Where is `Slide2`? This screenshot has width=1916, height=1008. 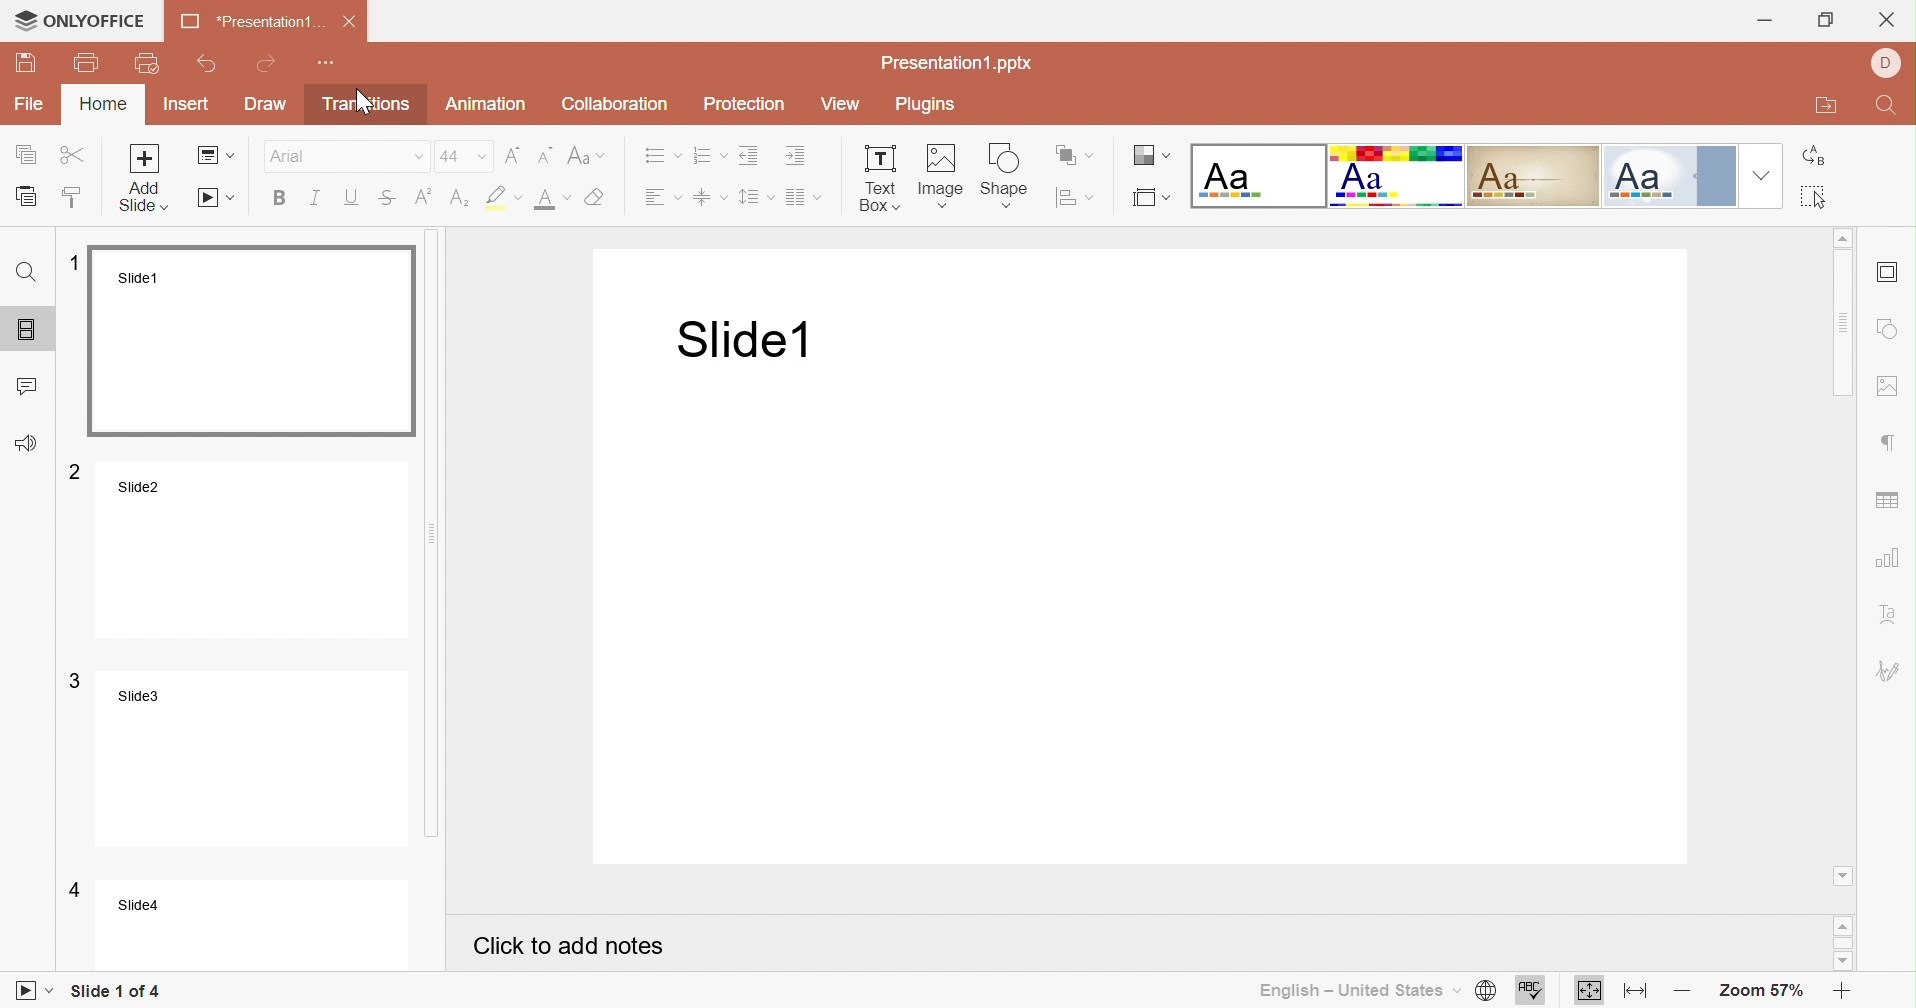
Slide2 is located at coordinates (256, 547).